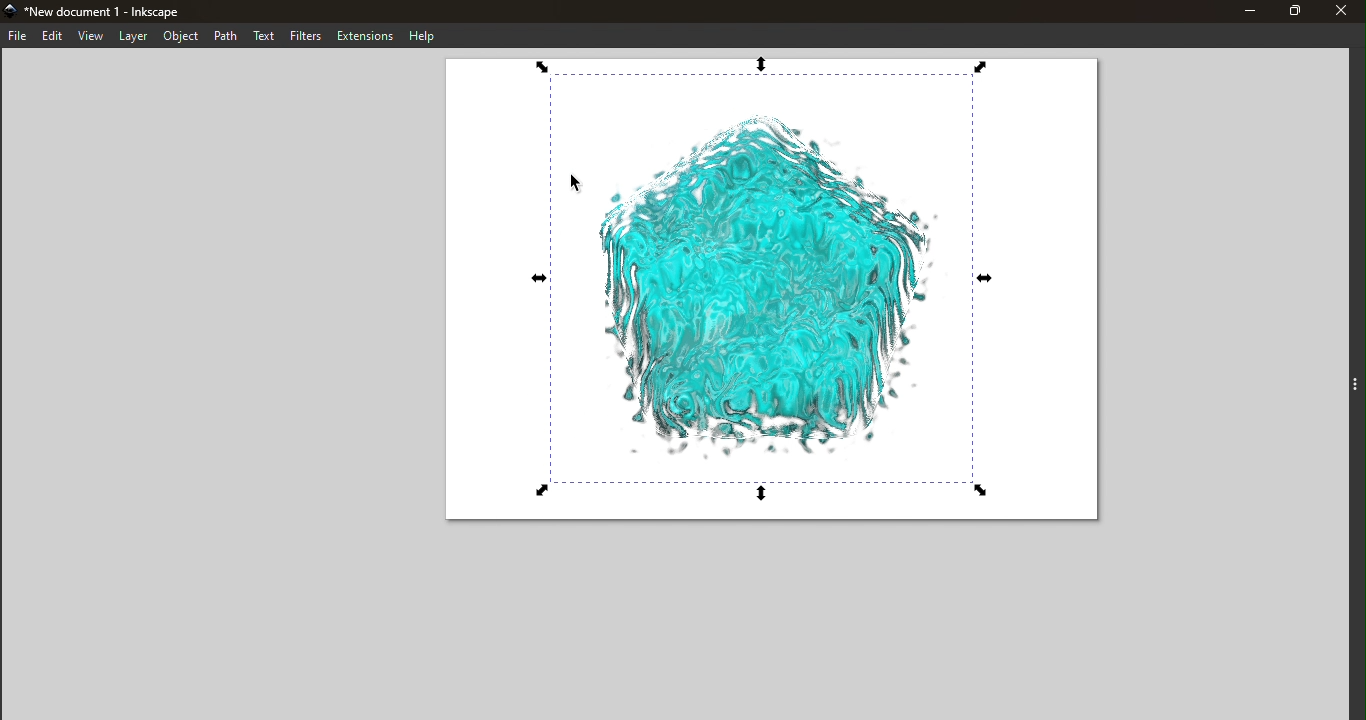 The height and width of the screenshot is (720, 1366). I want to click on Extensions, so click(365, 35).